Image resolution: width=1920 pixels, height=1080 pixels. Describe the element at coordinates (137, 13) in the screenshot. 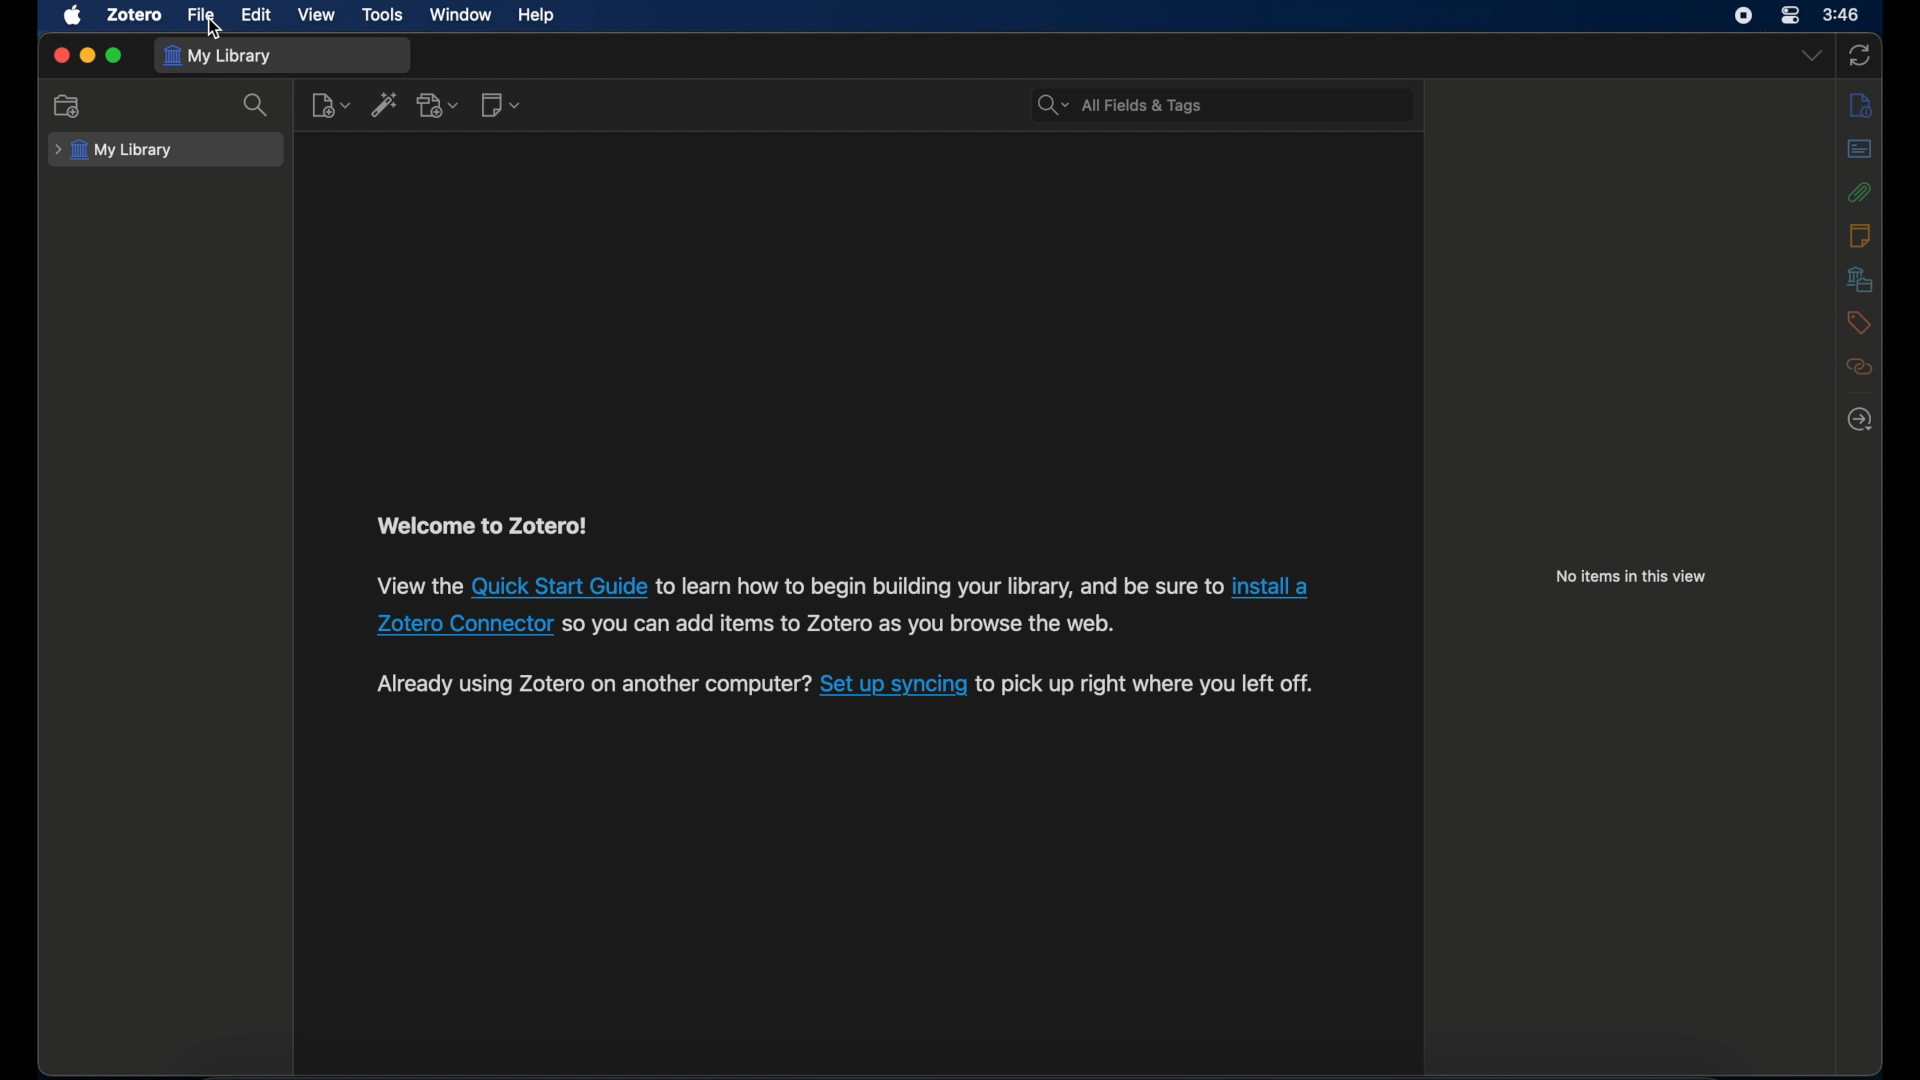

I see `zotero` at that location.